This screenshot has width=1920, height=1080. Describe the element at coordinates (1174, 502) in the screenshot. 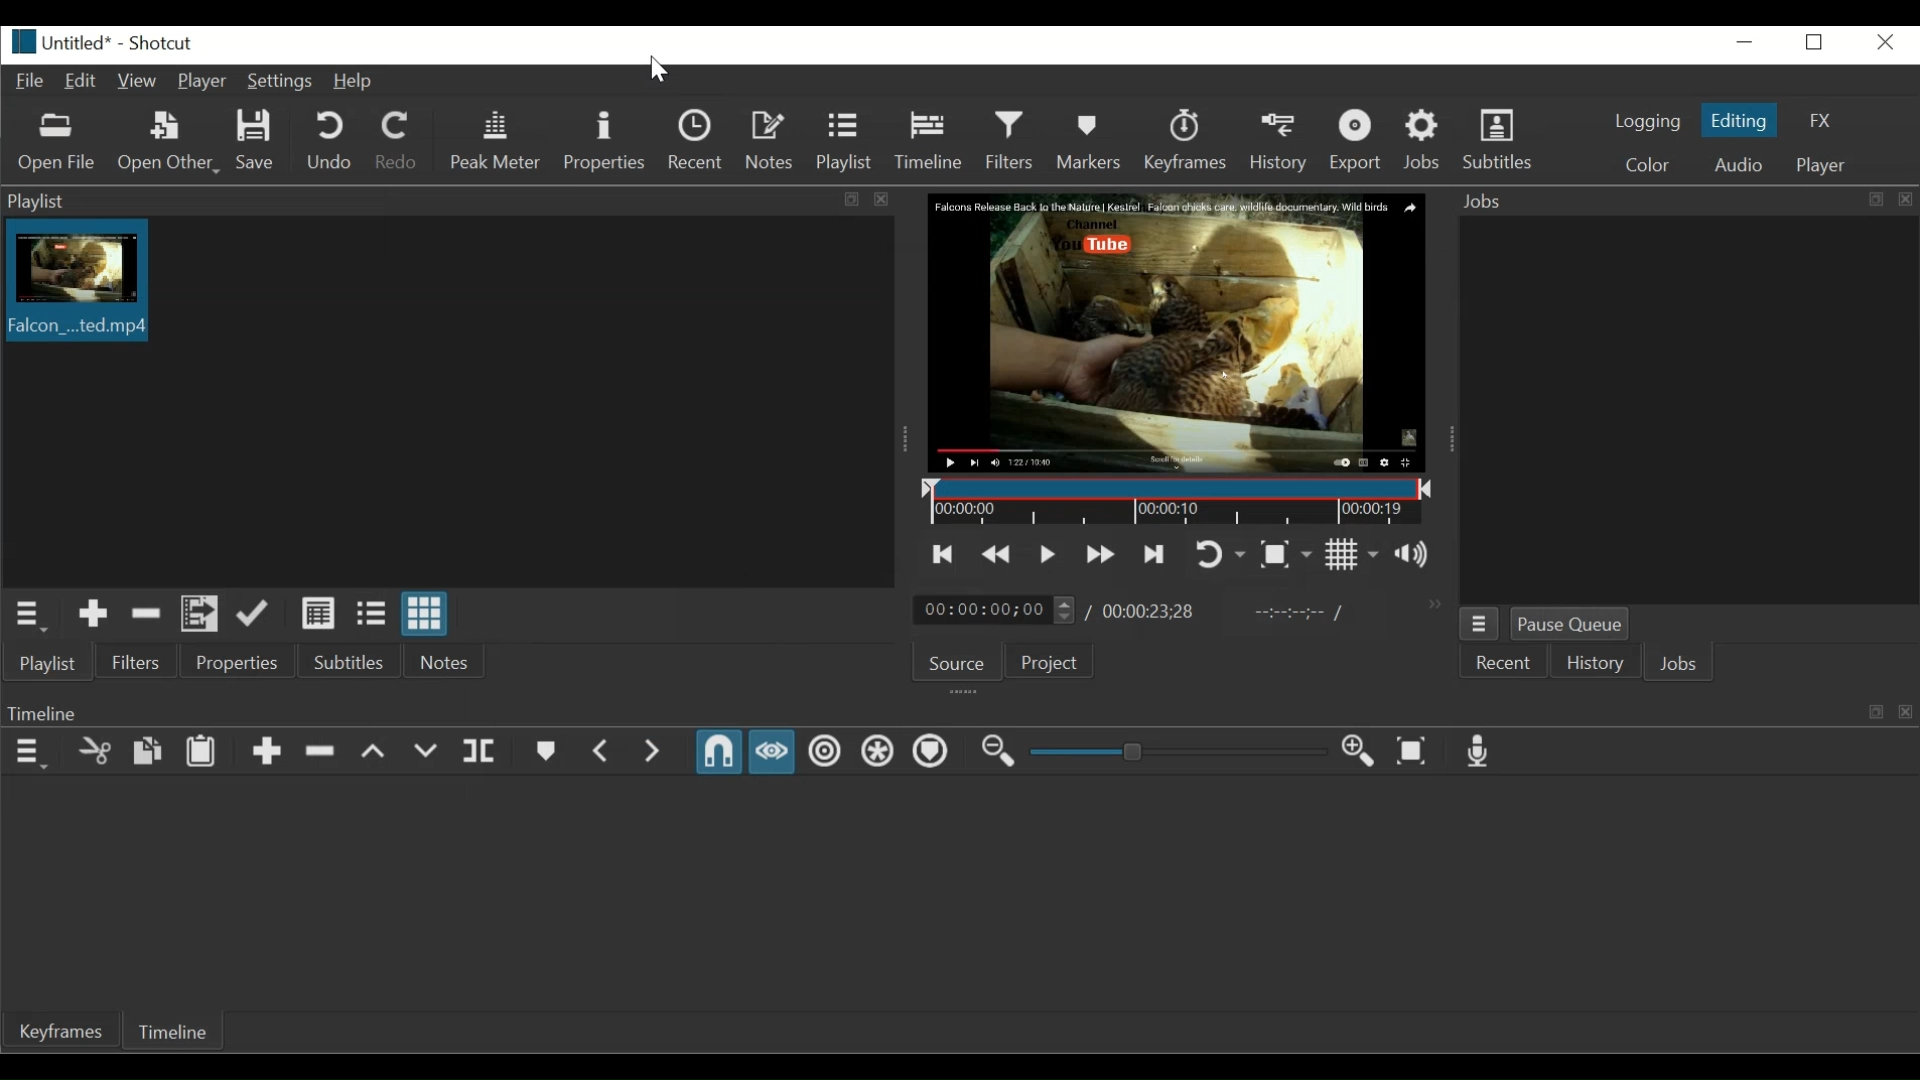

I see `Timeline` at that location.